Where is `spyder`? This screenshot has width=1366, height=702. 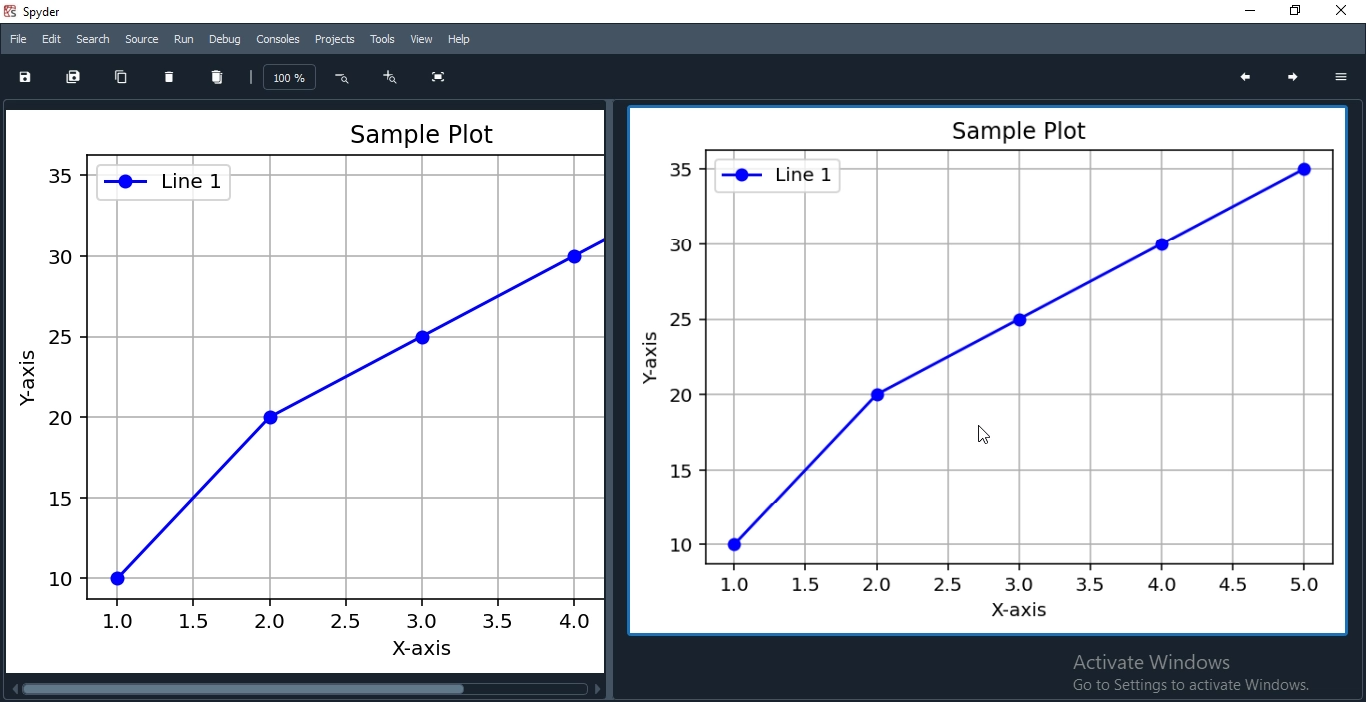
spyder is located at coordinates (39, 11).